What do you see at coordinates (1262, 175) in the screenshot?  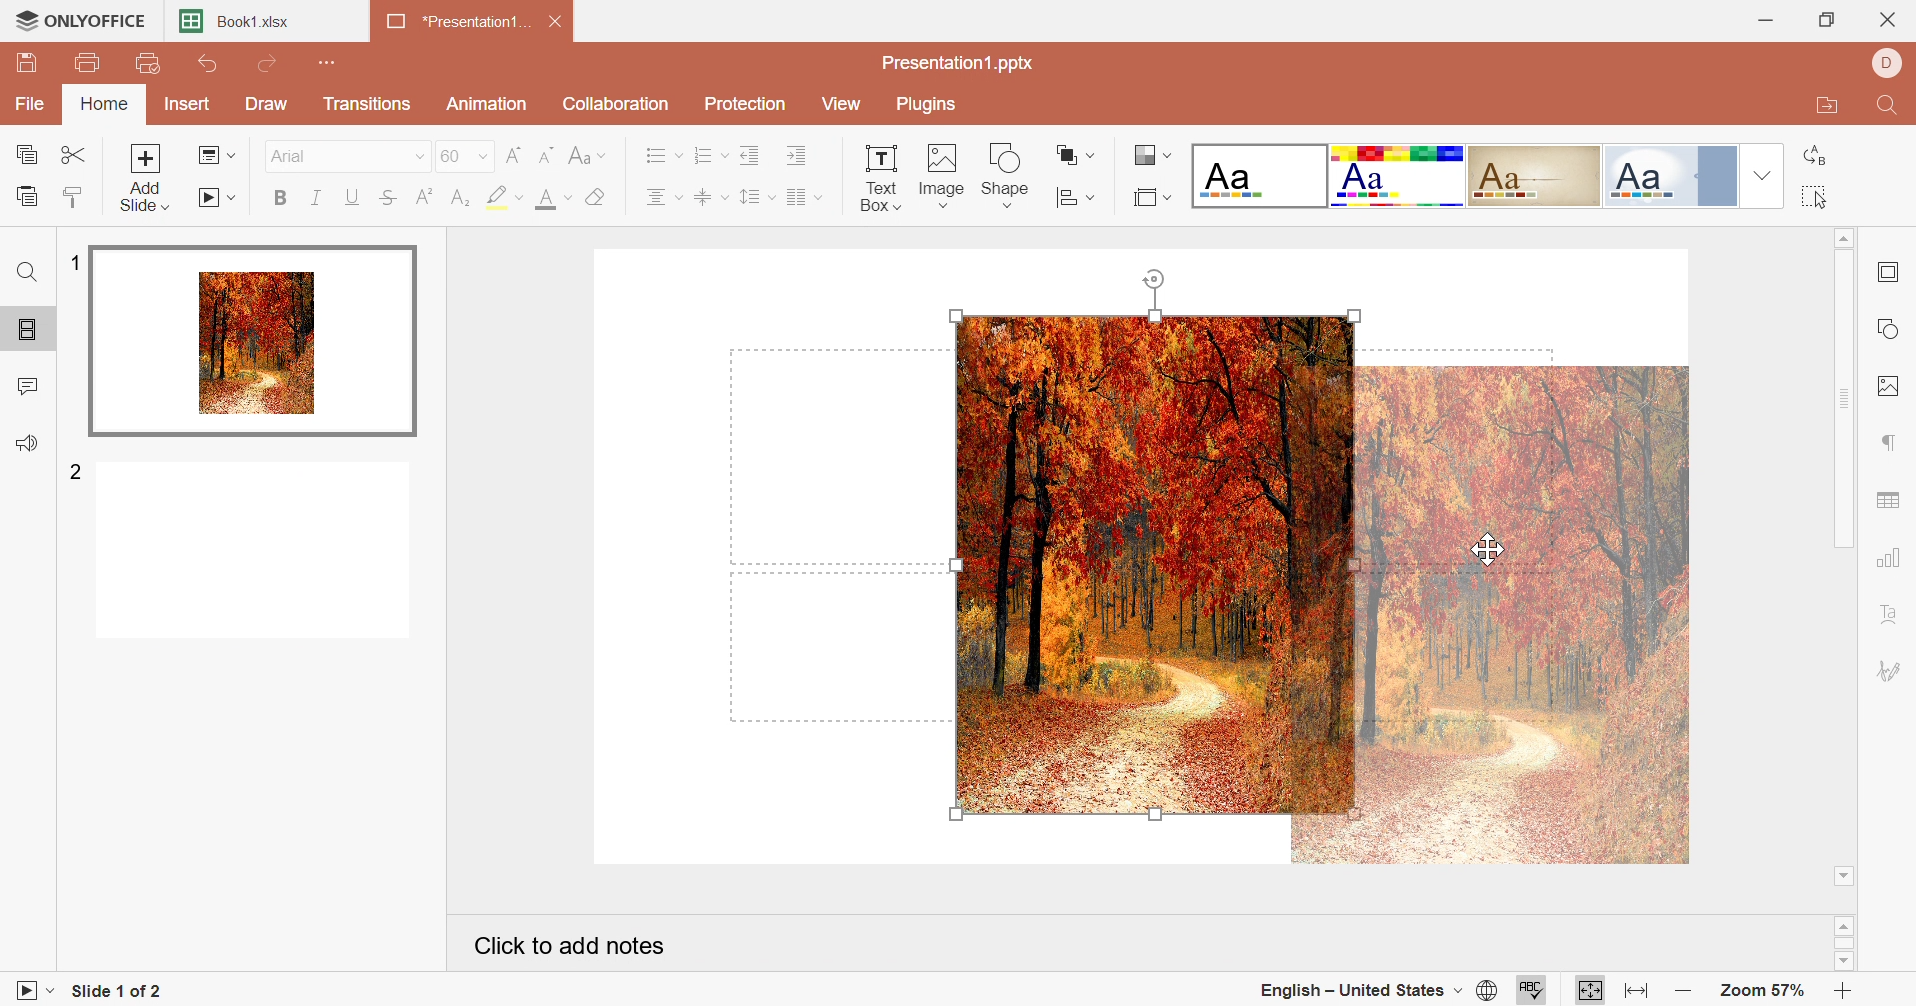 I see `Blank` at bounding box center [1262, 175].